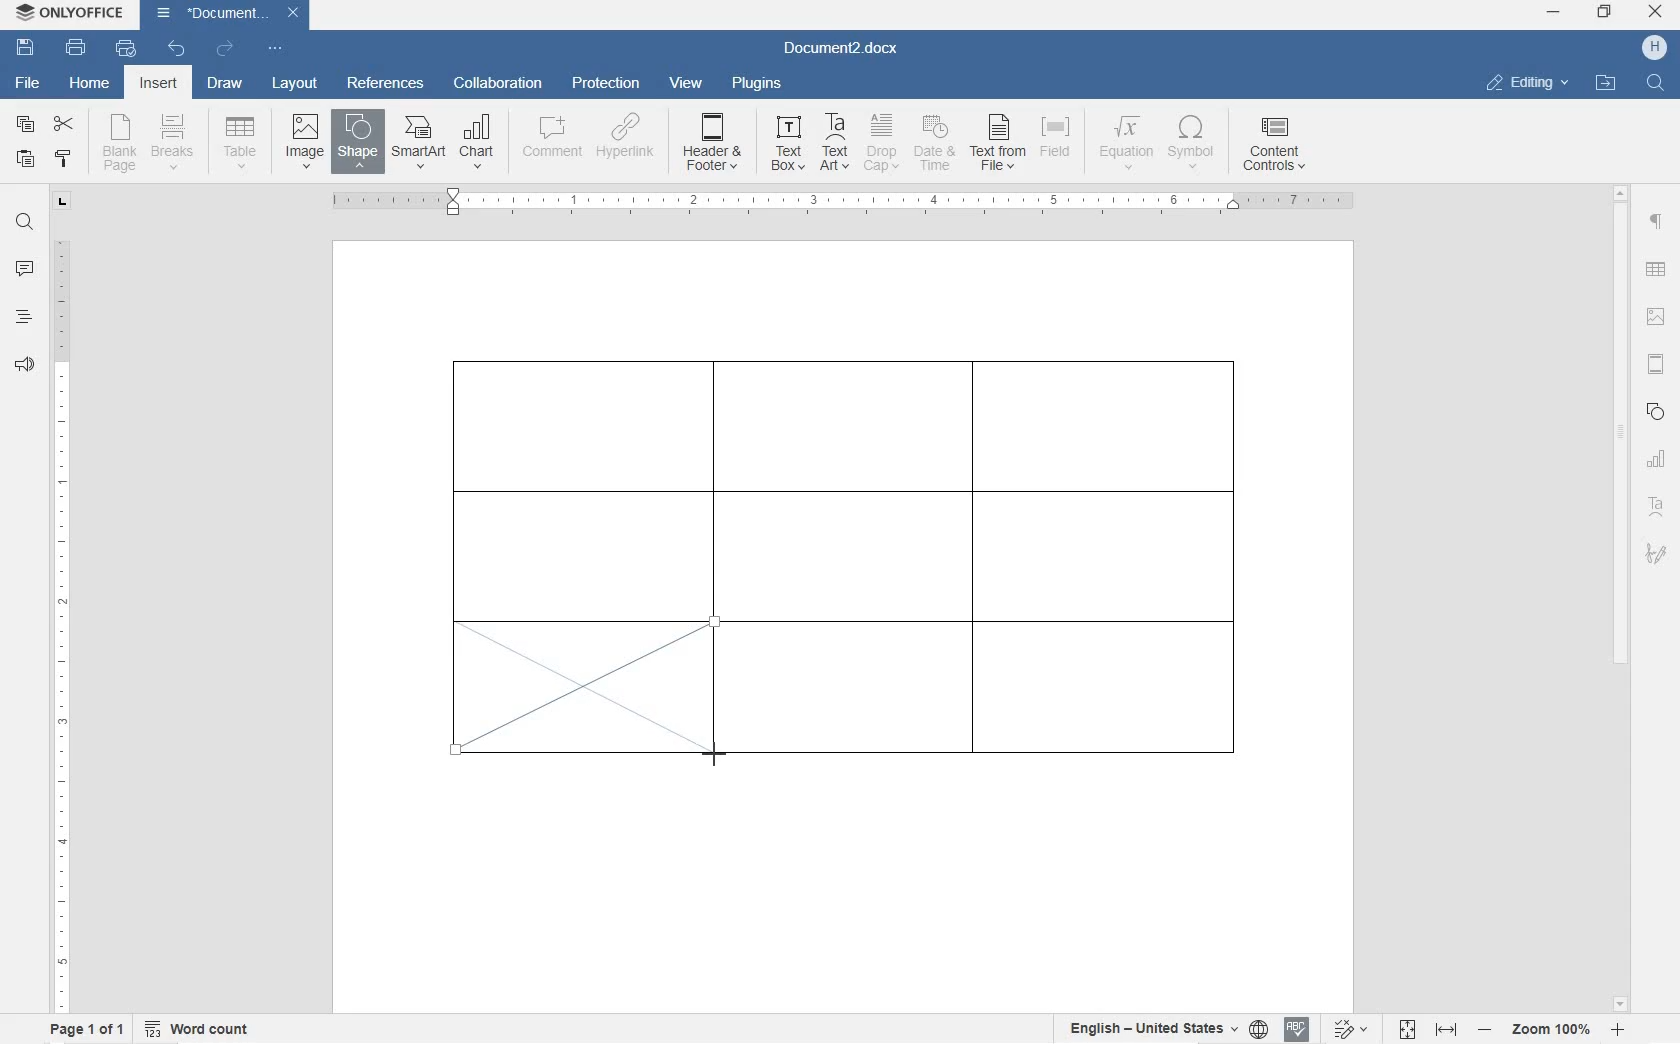 The image size is (1680, 1044). Describe the element at coordinates (883, 145) in the screenshot. I see `DROP CAP` at that location.